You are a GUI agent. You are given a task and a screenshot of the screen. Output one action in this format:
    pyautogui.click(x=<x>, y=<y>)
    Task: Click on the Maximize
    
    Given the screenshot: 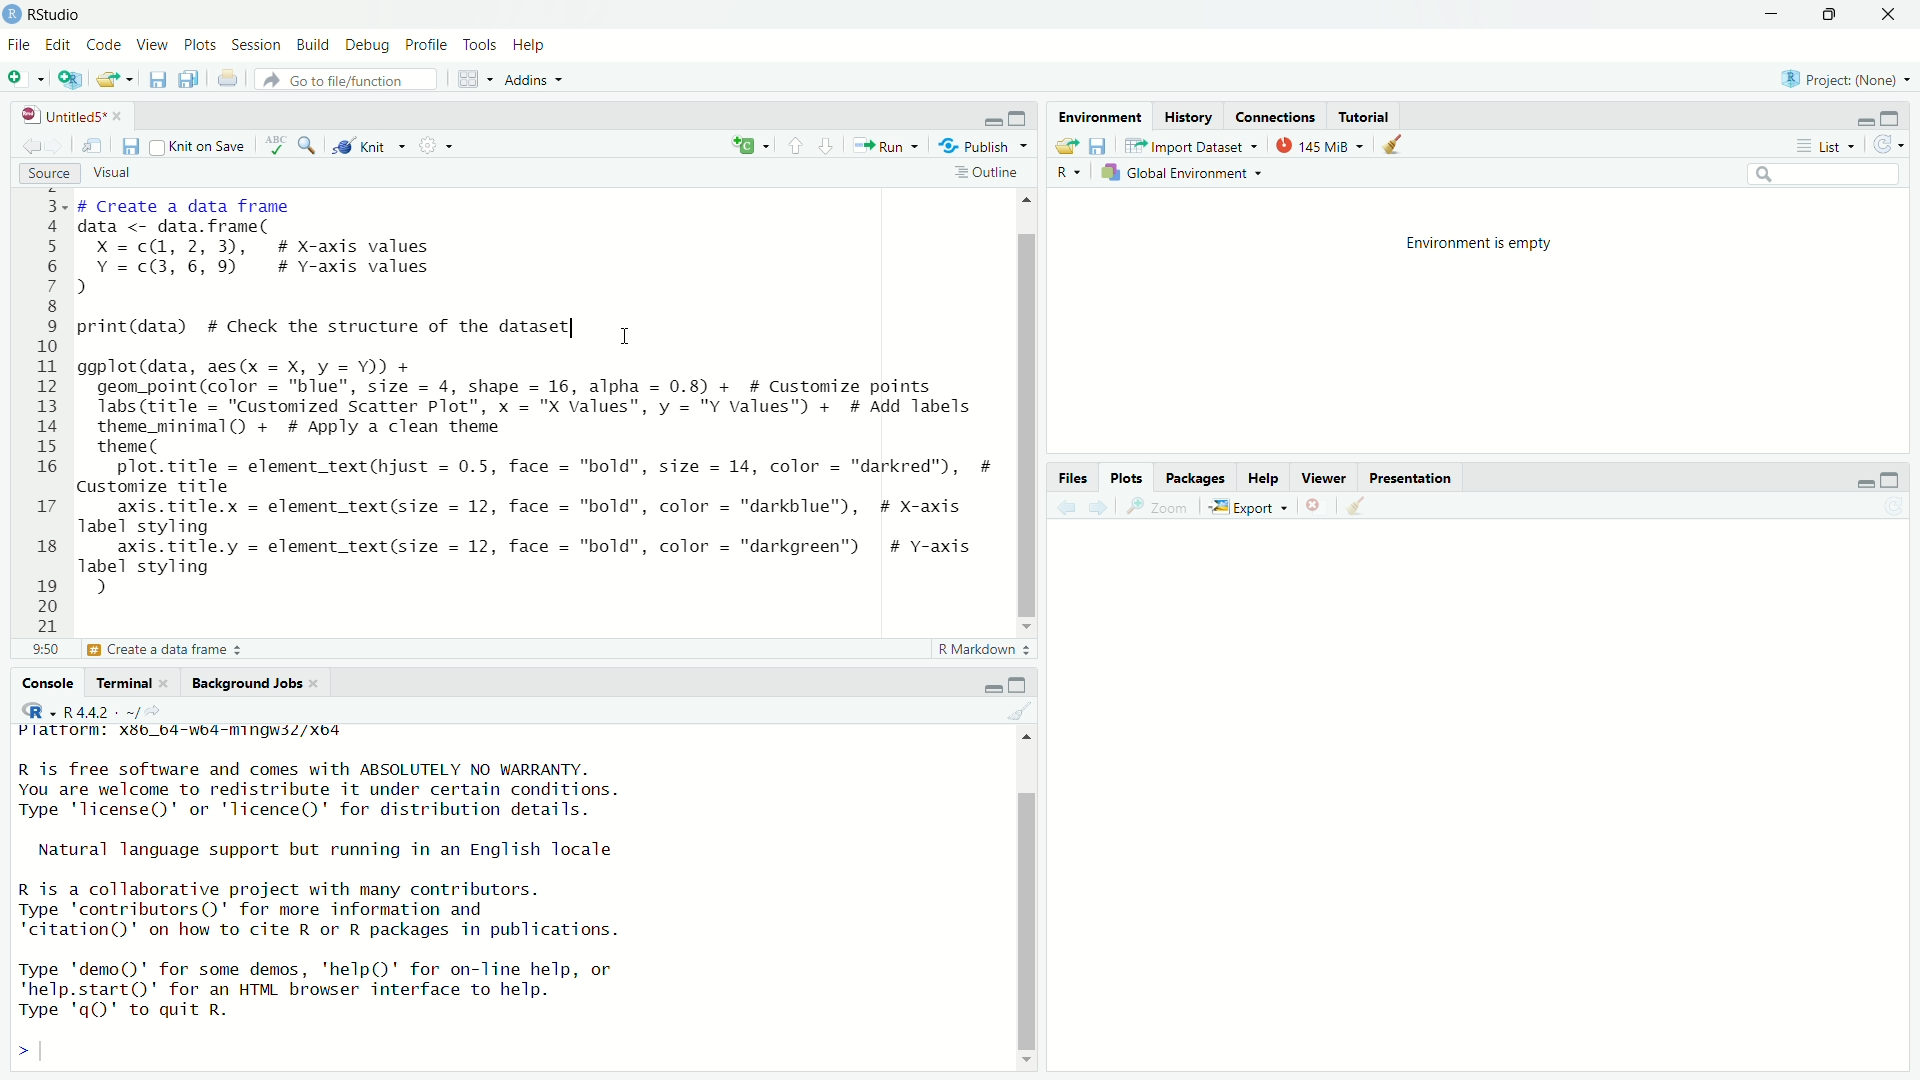 What is the action you would take?
    pyautogui.click(x=1832, y=12)
    